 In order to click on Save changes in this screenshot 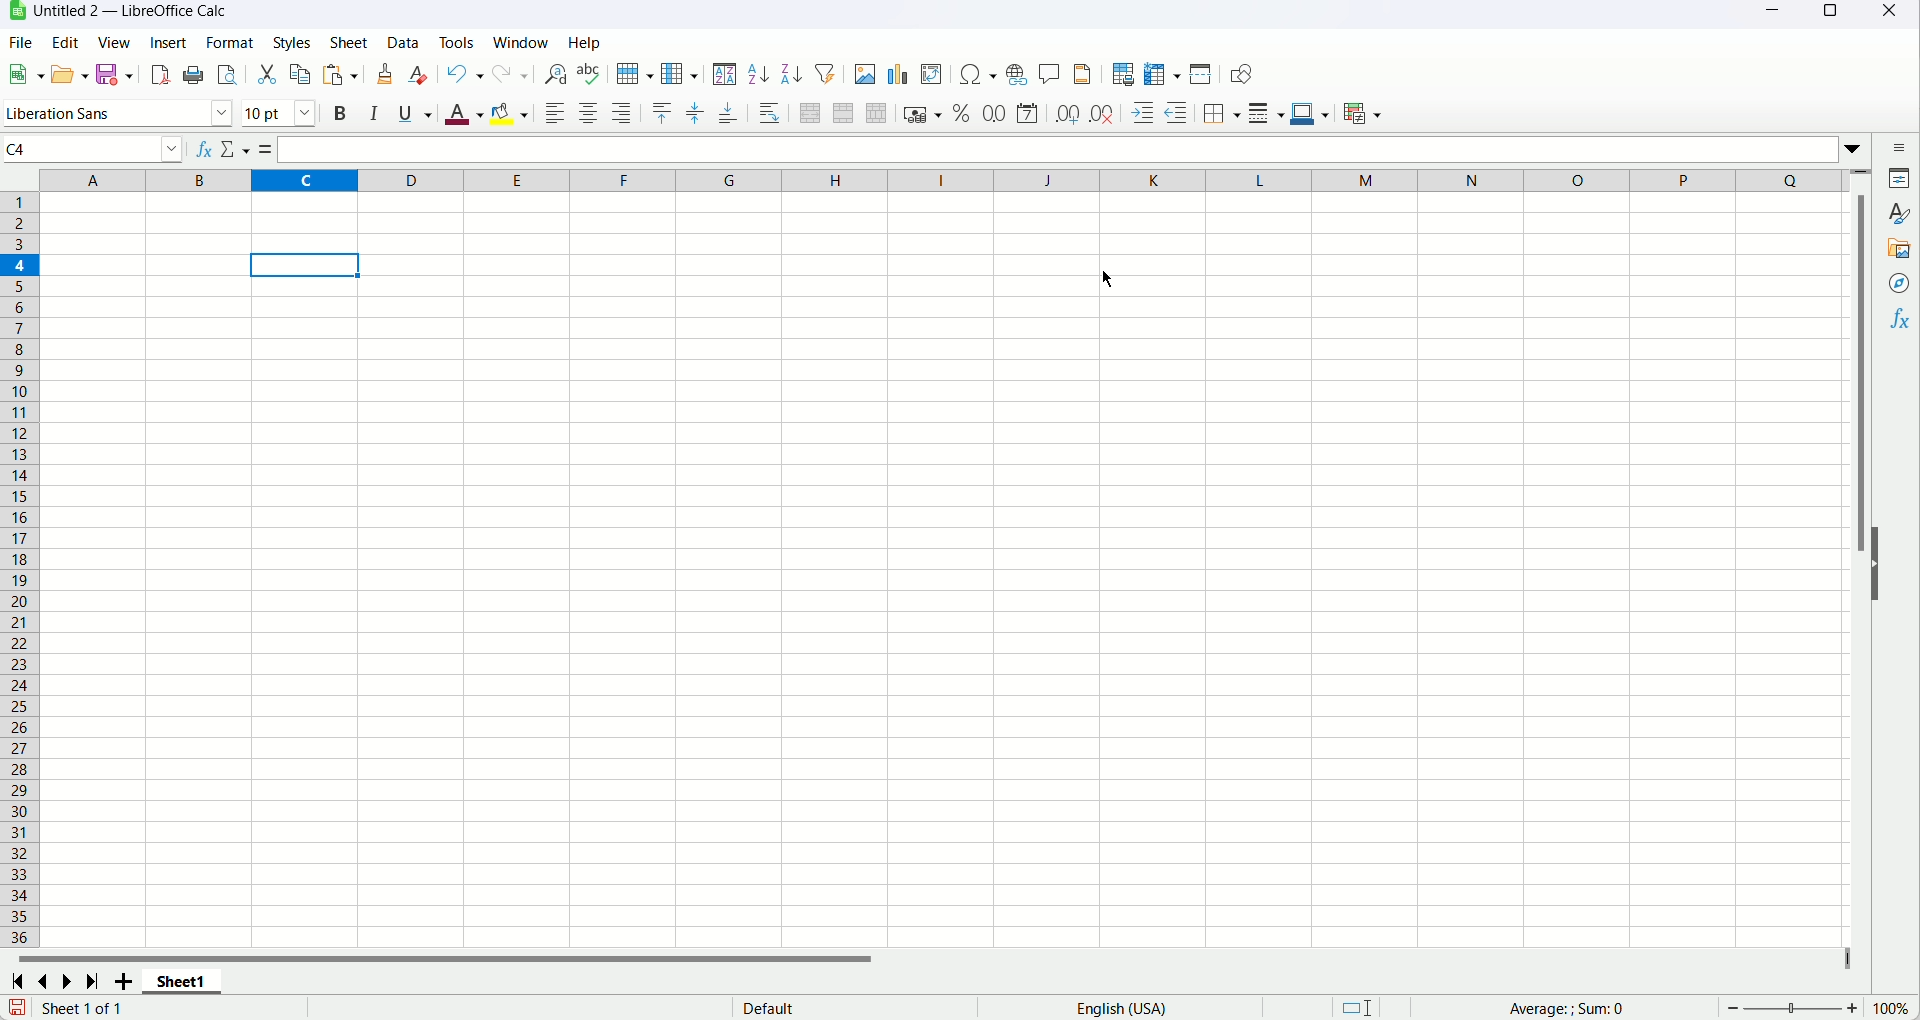, I will do `click(14, 1006)`.